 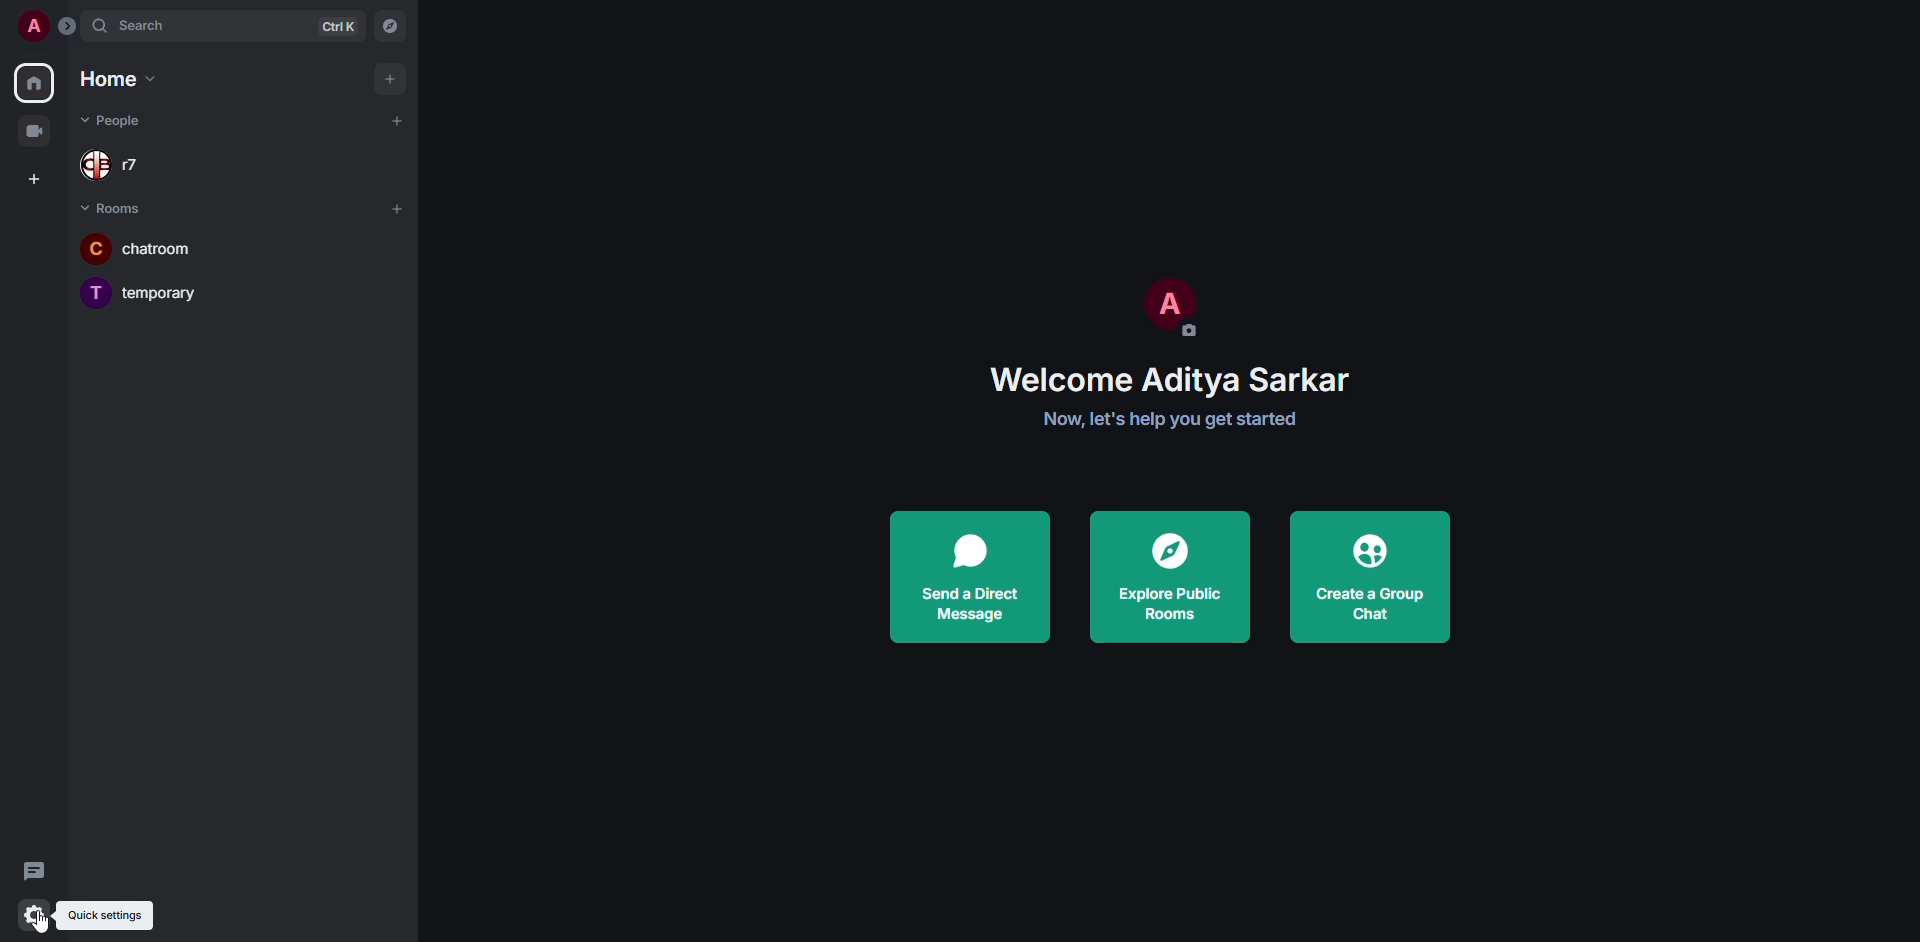 What do you see at coordinates (397, 120) in the screenshot?
I see `add` at bounding box center [397, 120].